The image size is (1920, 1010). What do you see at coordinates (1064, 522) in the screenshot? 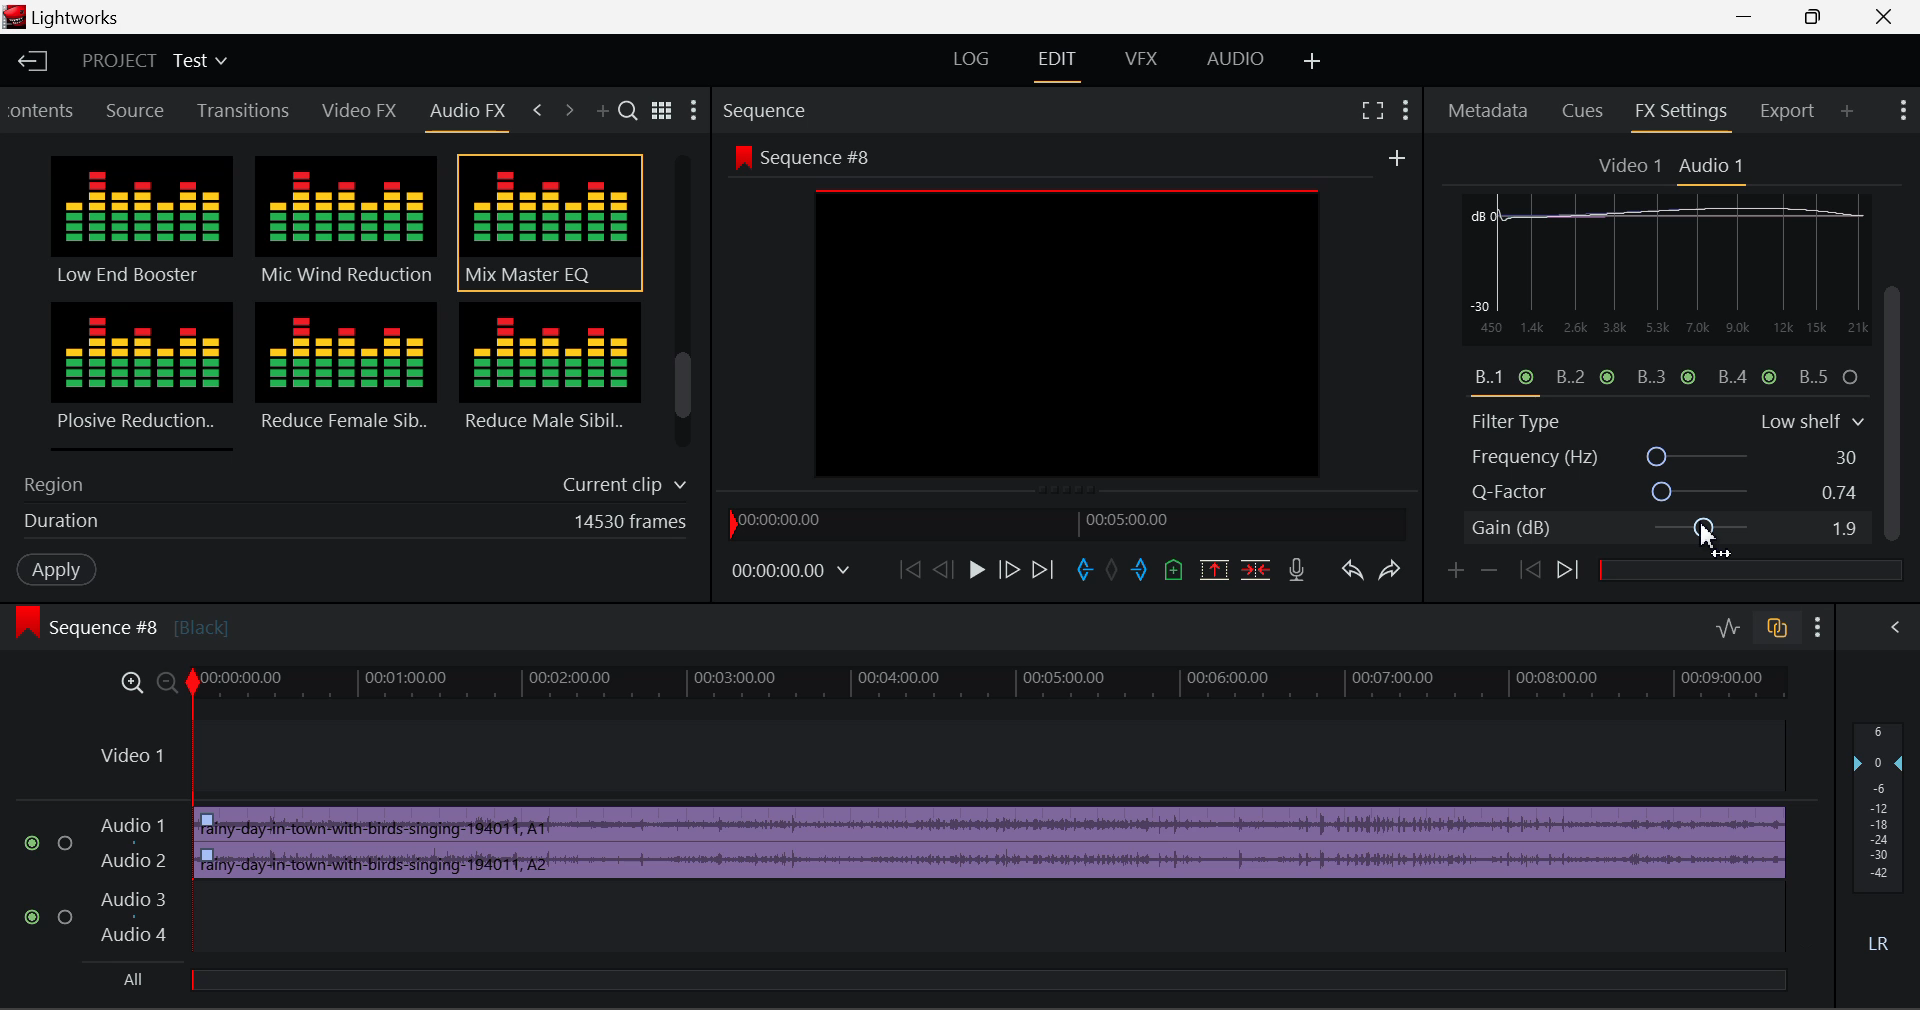
I see `Project Timeline Navigator` at bounding box center [1064, 522].